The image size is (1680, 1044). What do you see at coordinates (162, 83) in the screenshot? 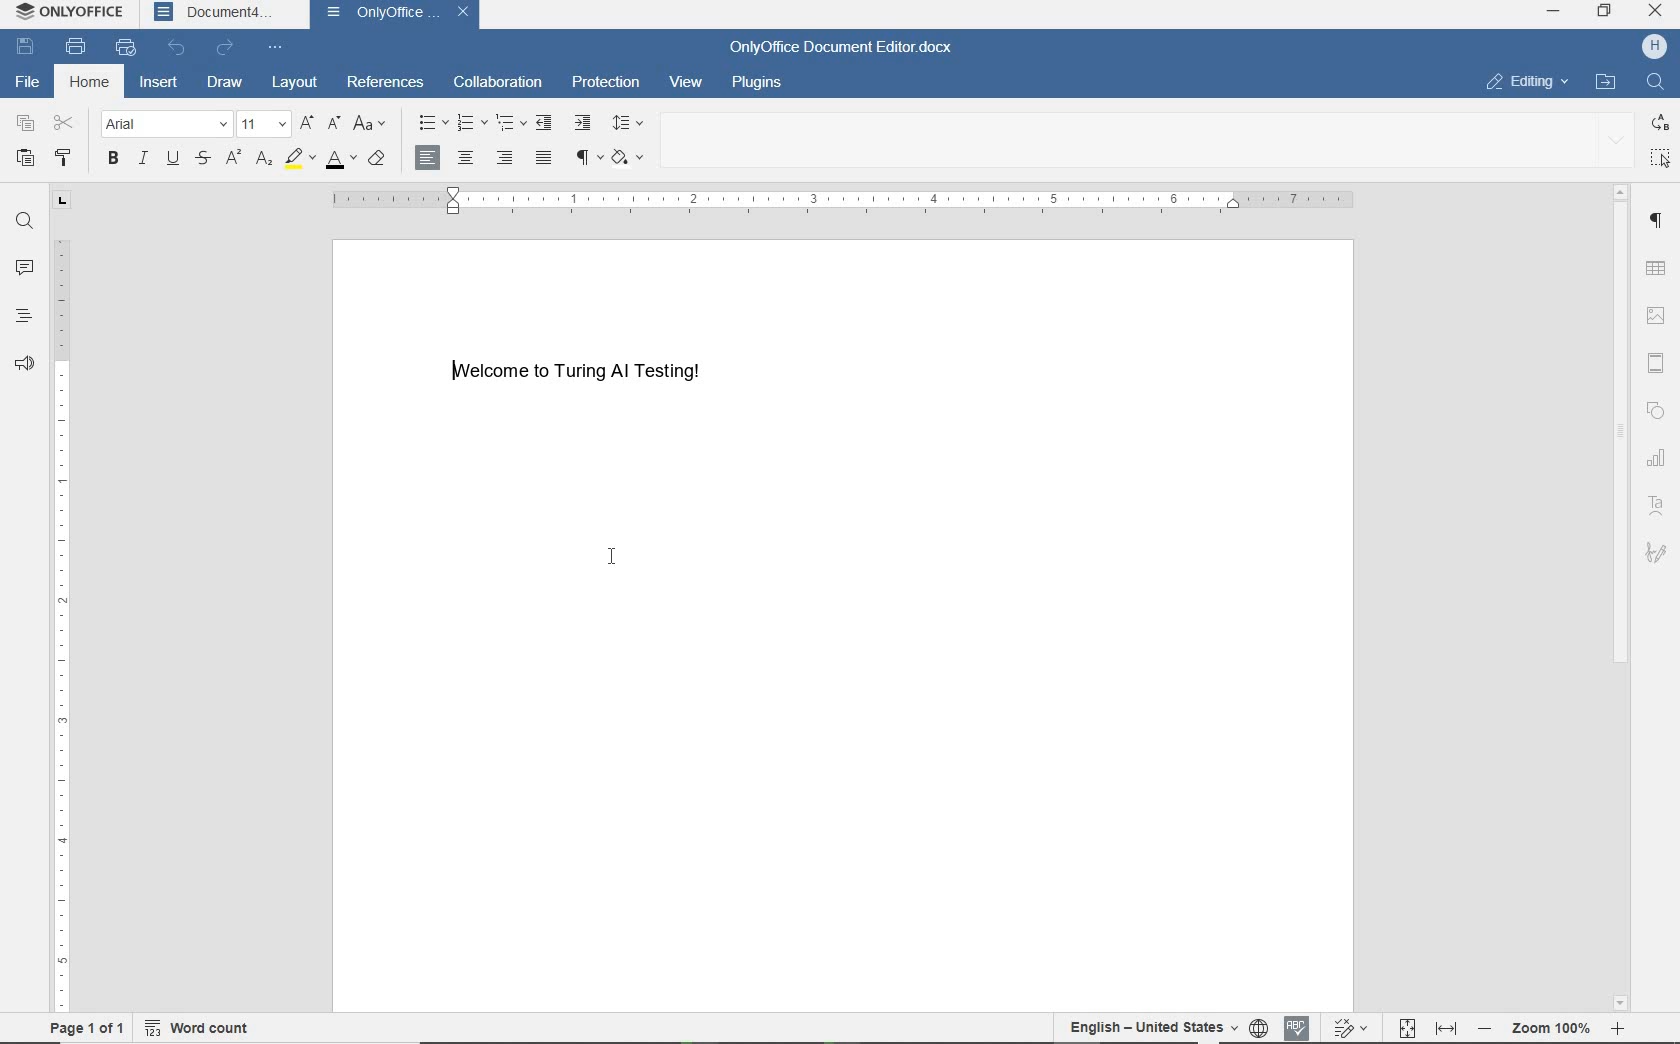
I see `insert` at bounding box center [162, 83].